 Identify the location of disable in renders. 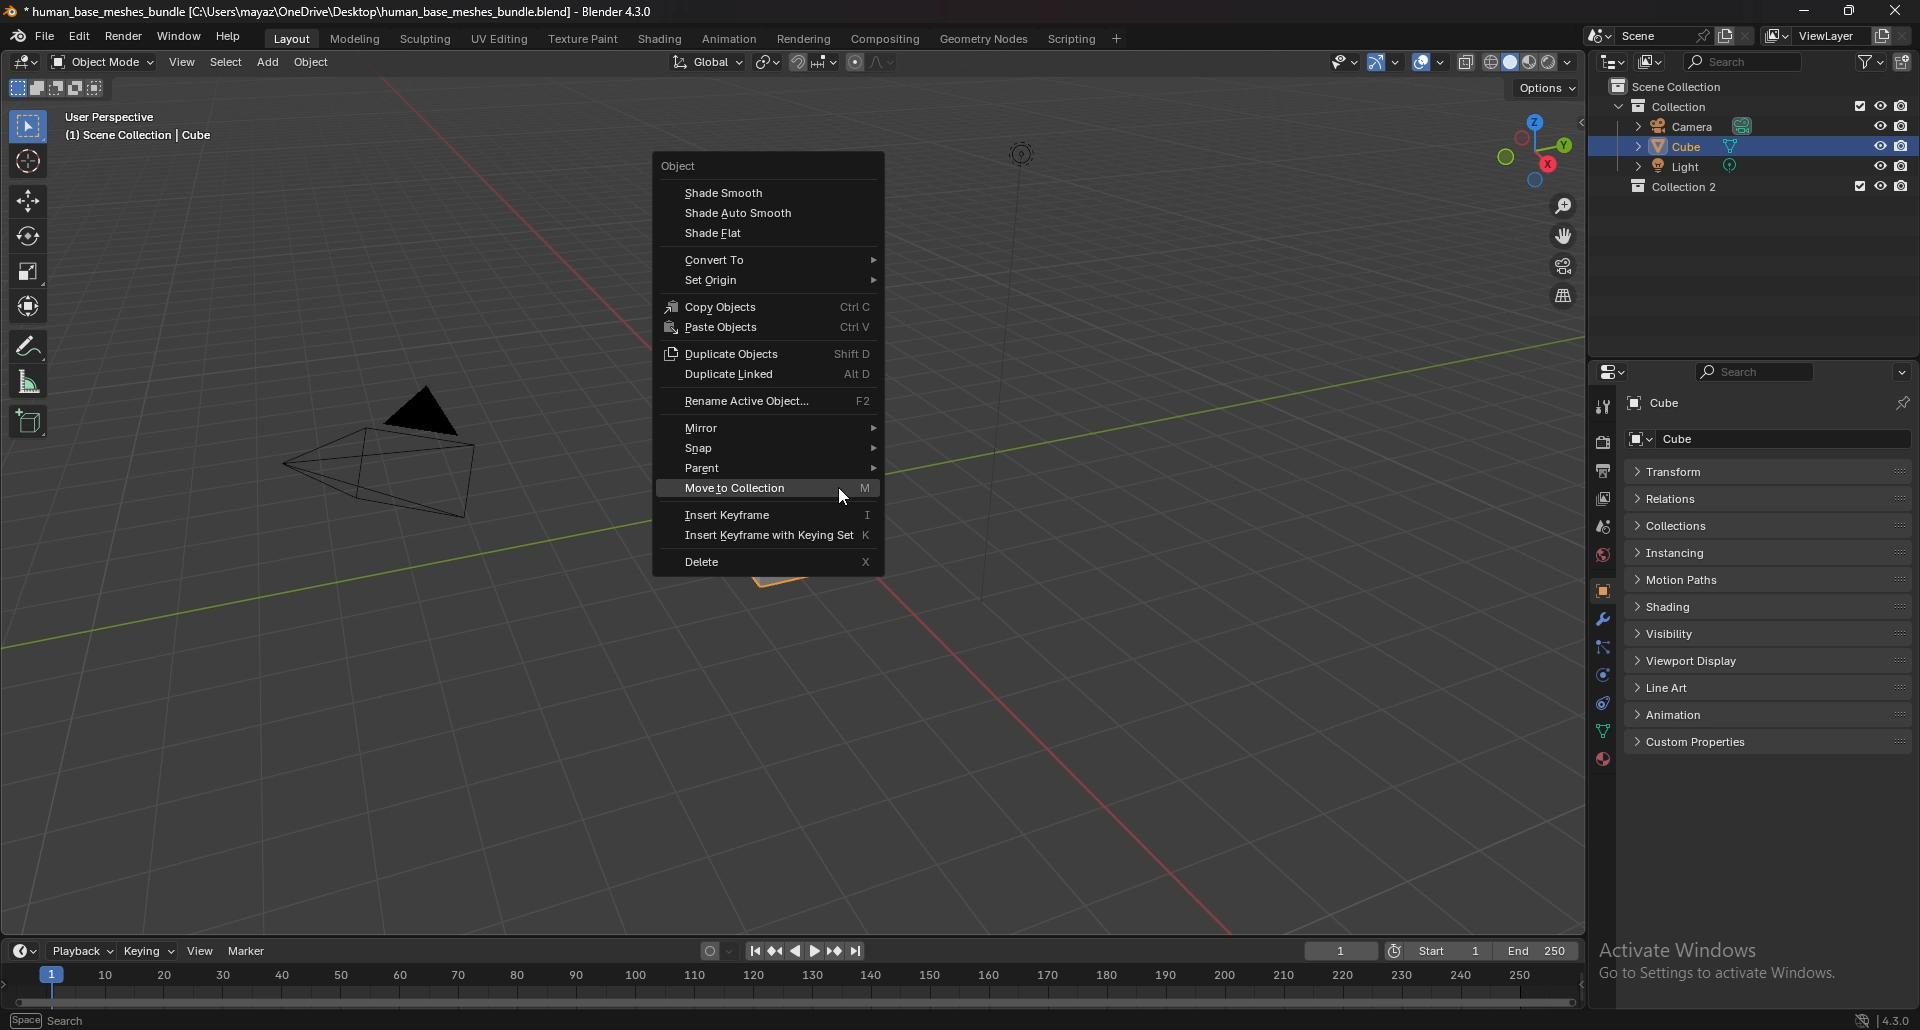
(1902, 104).